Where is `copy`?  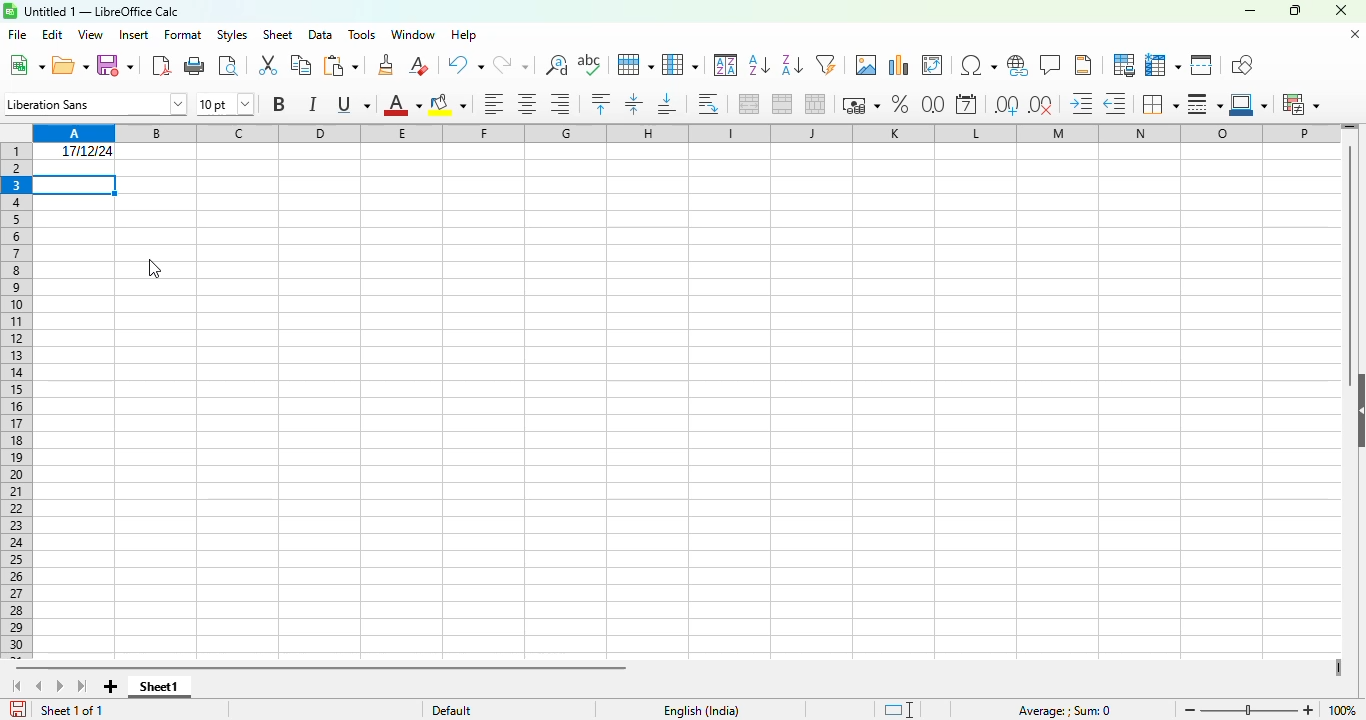 copy is located at coordinates (301, 65).